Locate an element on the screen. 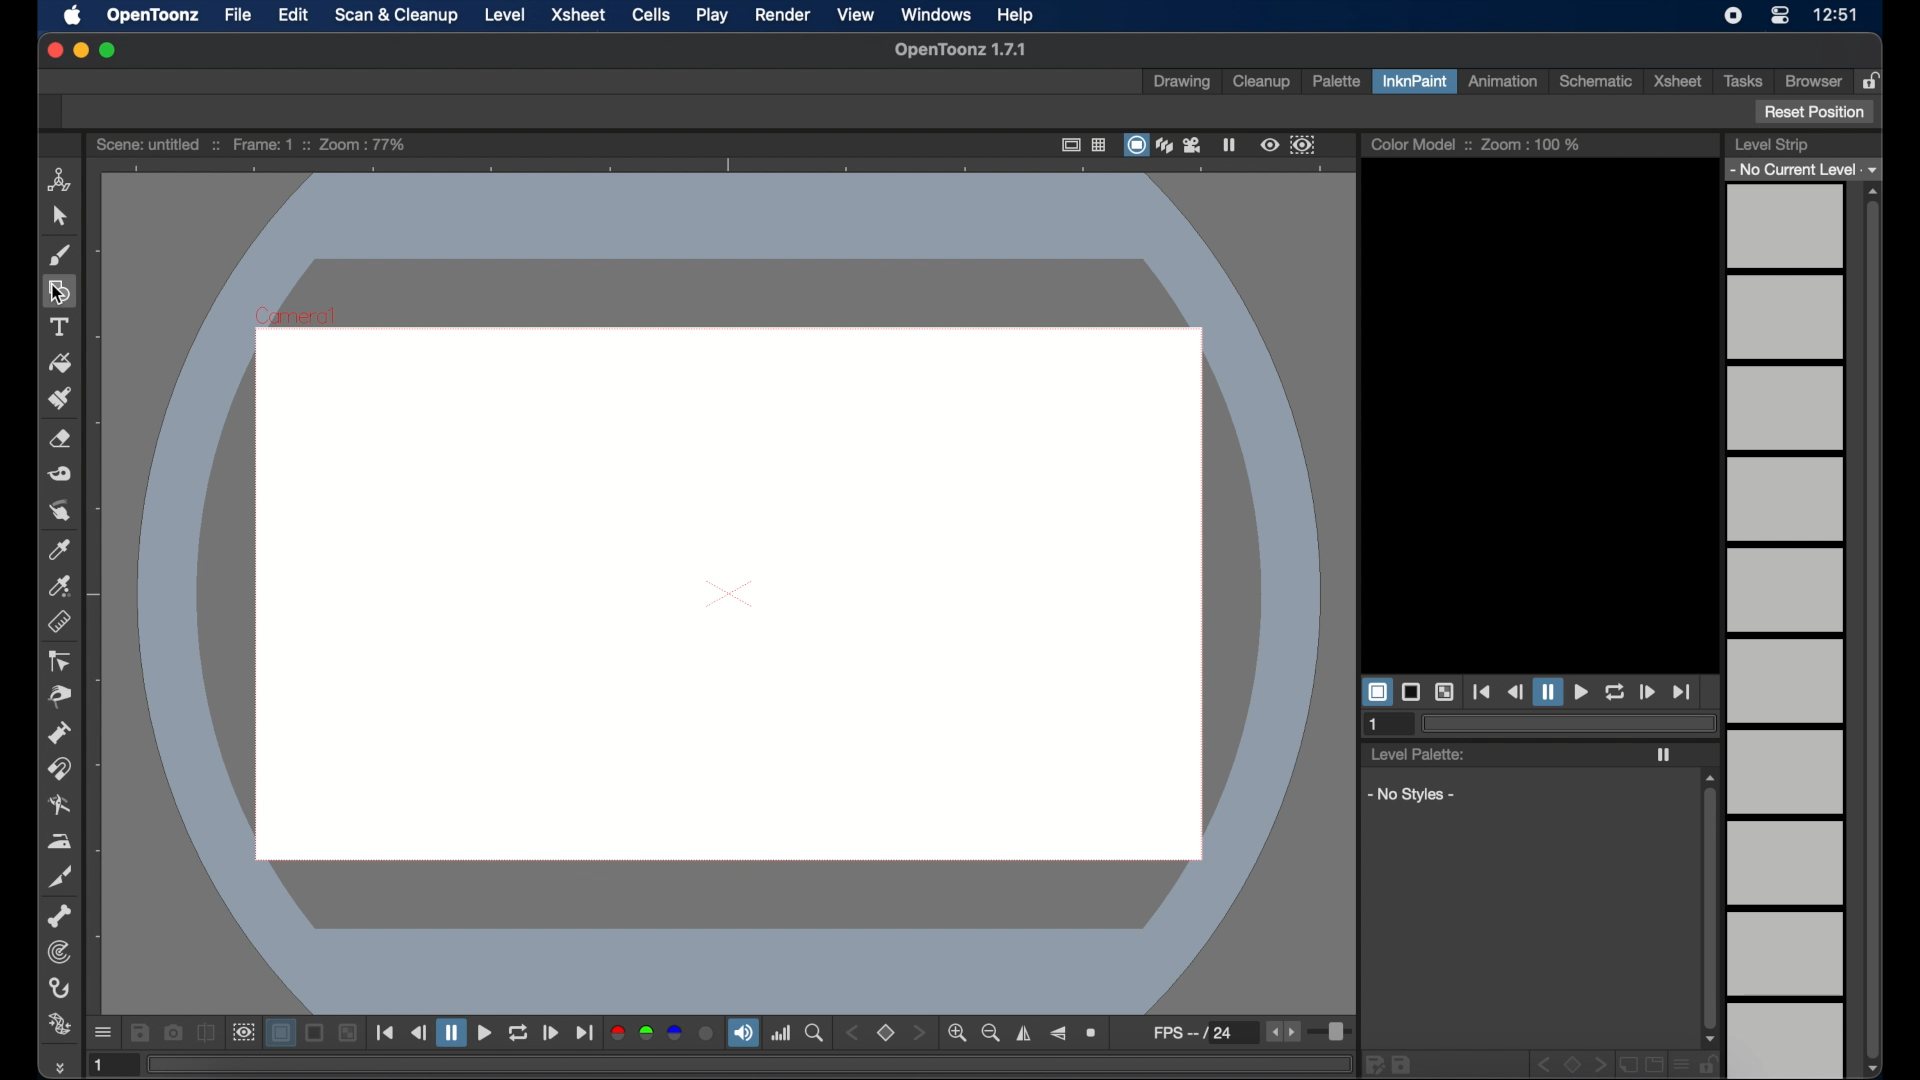 The image size is (1920, 1080). scroll box is located at coordinates (1873, 629).